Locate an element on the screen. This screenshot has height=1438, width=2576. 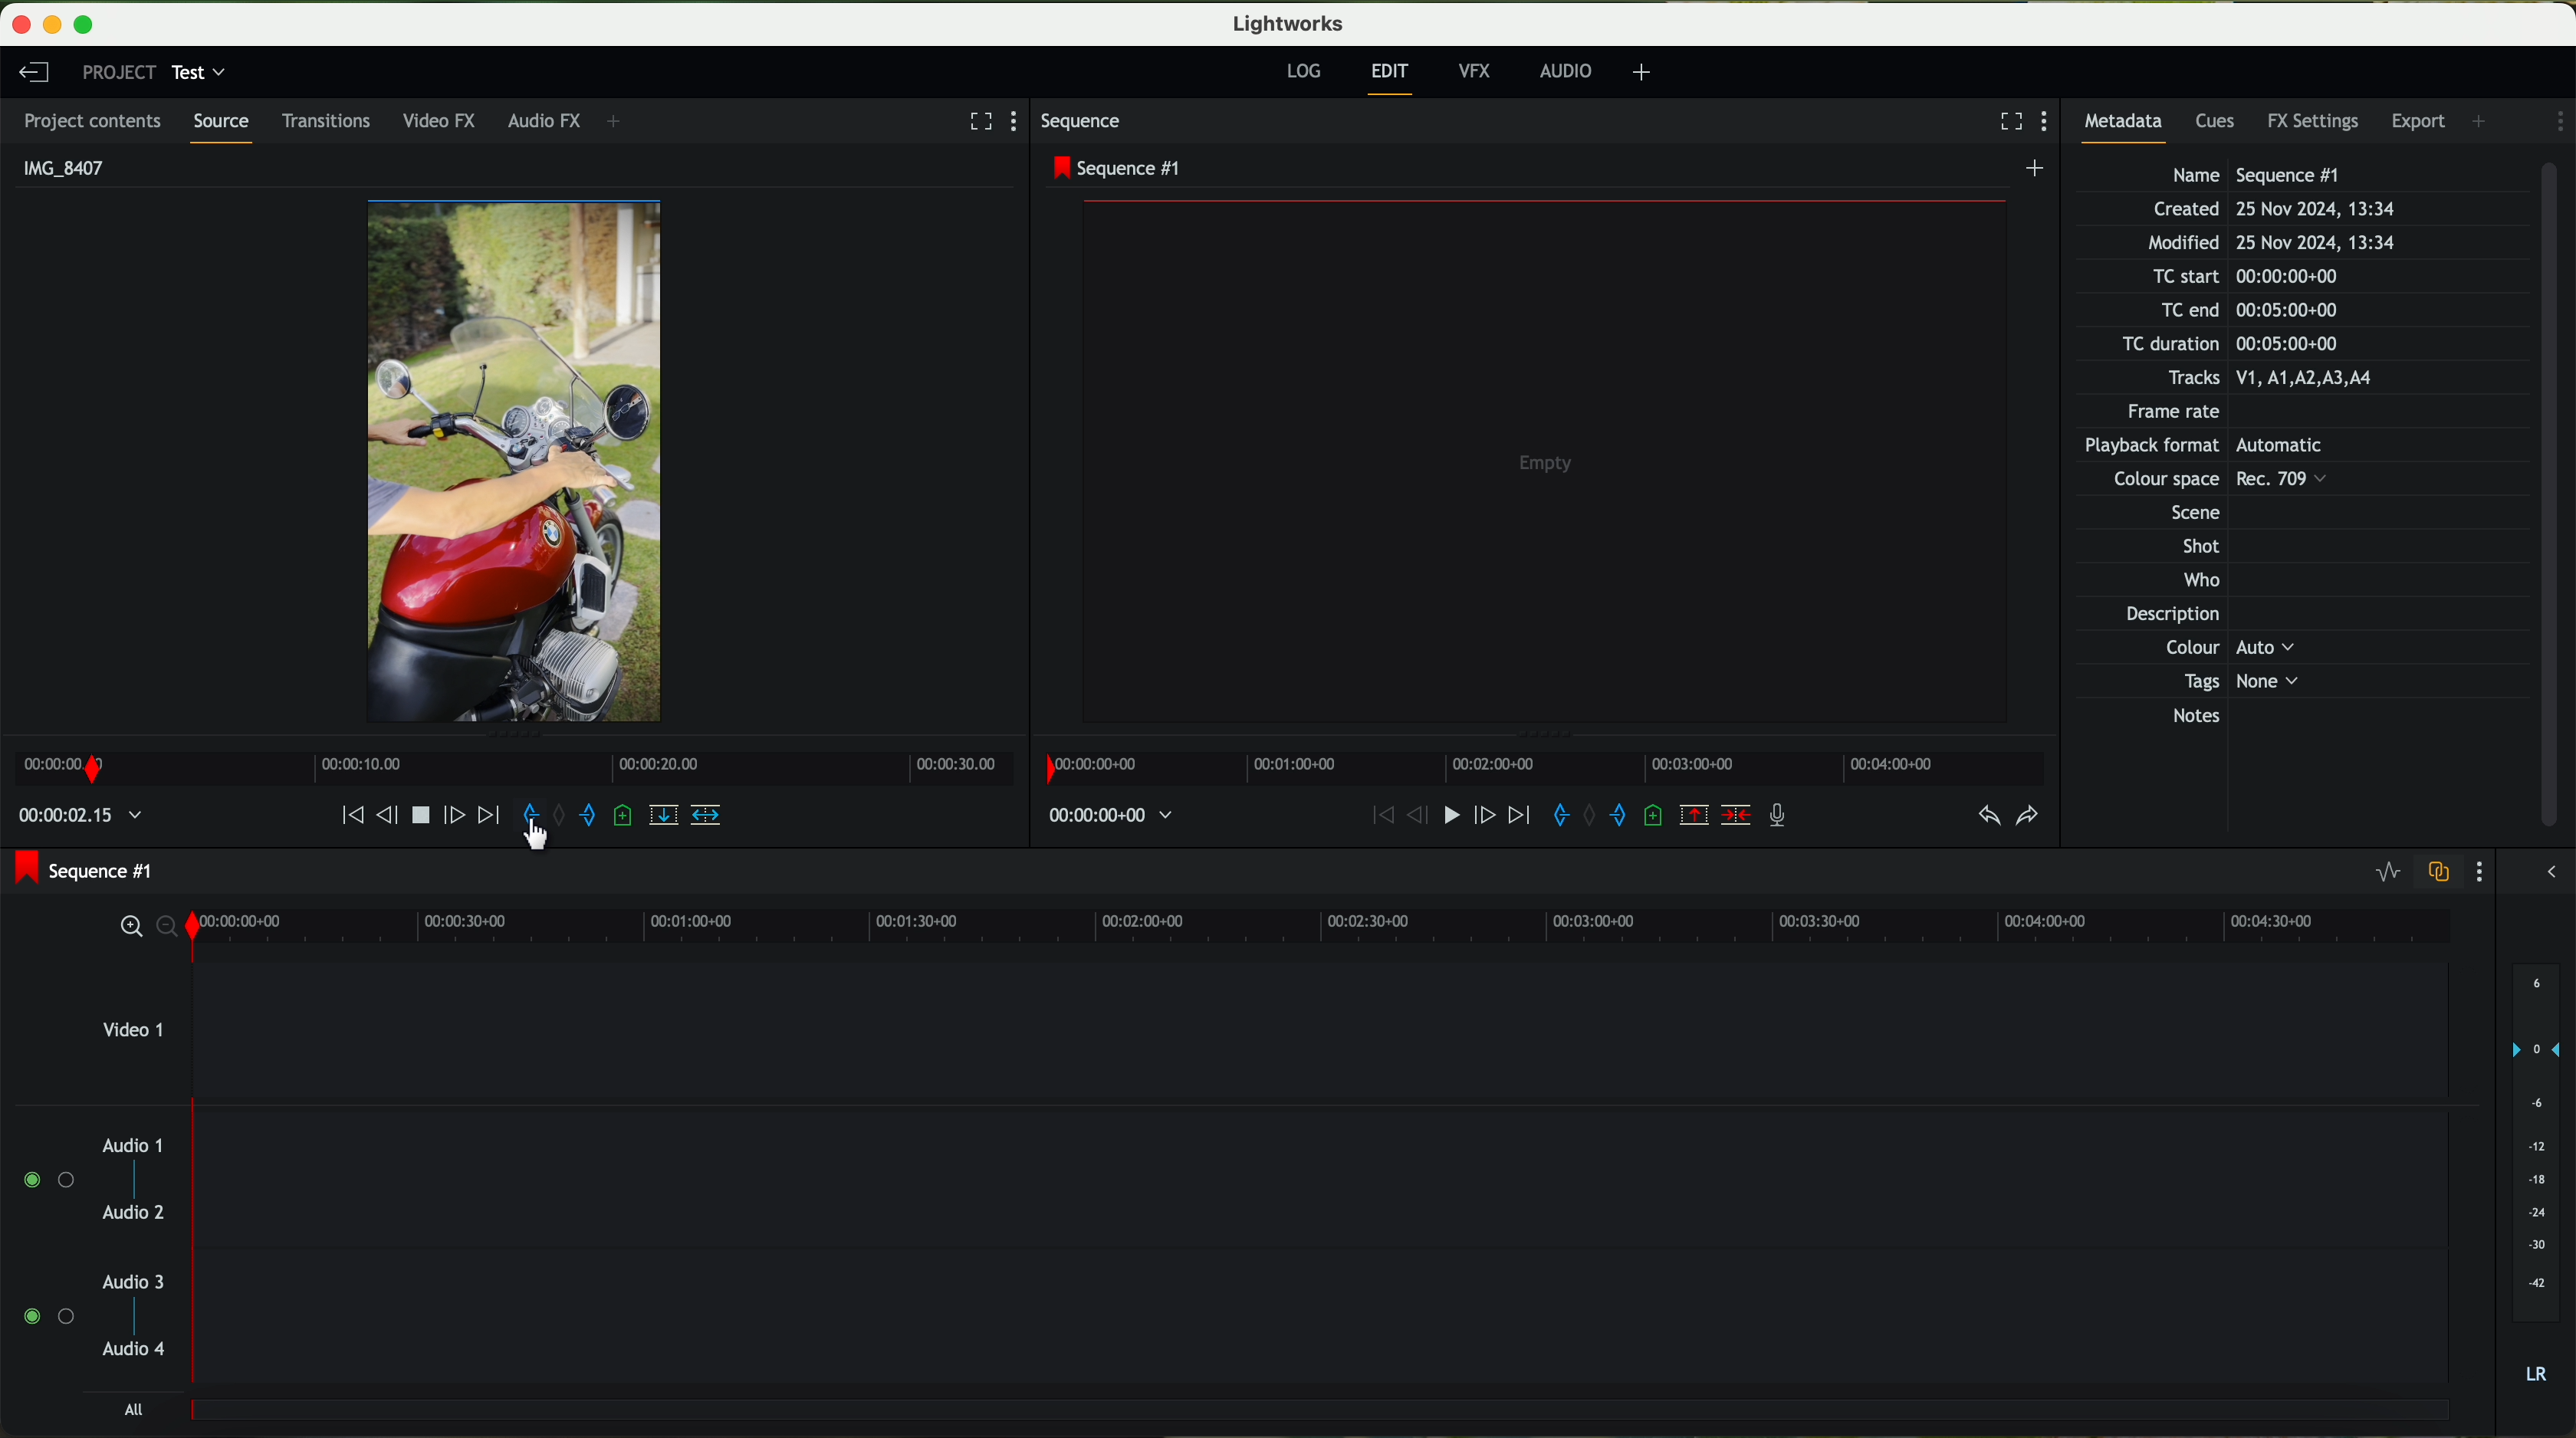
add a cue at the current position is located at coordinates (625, 818).